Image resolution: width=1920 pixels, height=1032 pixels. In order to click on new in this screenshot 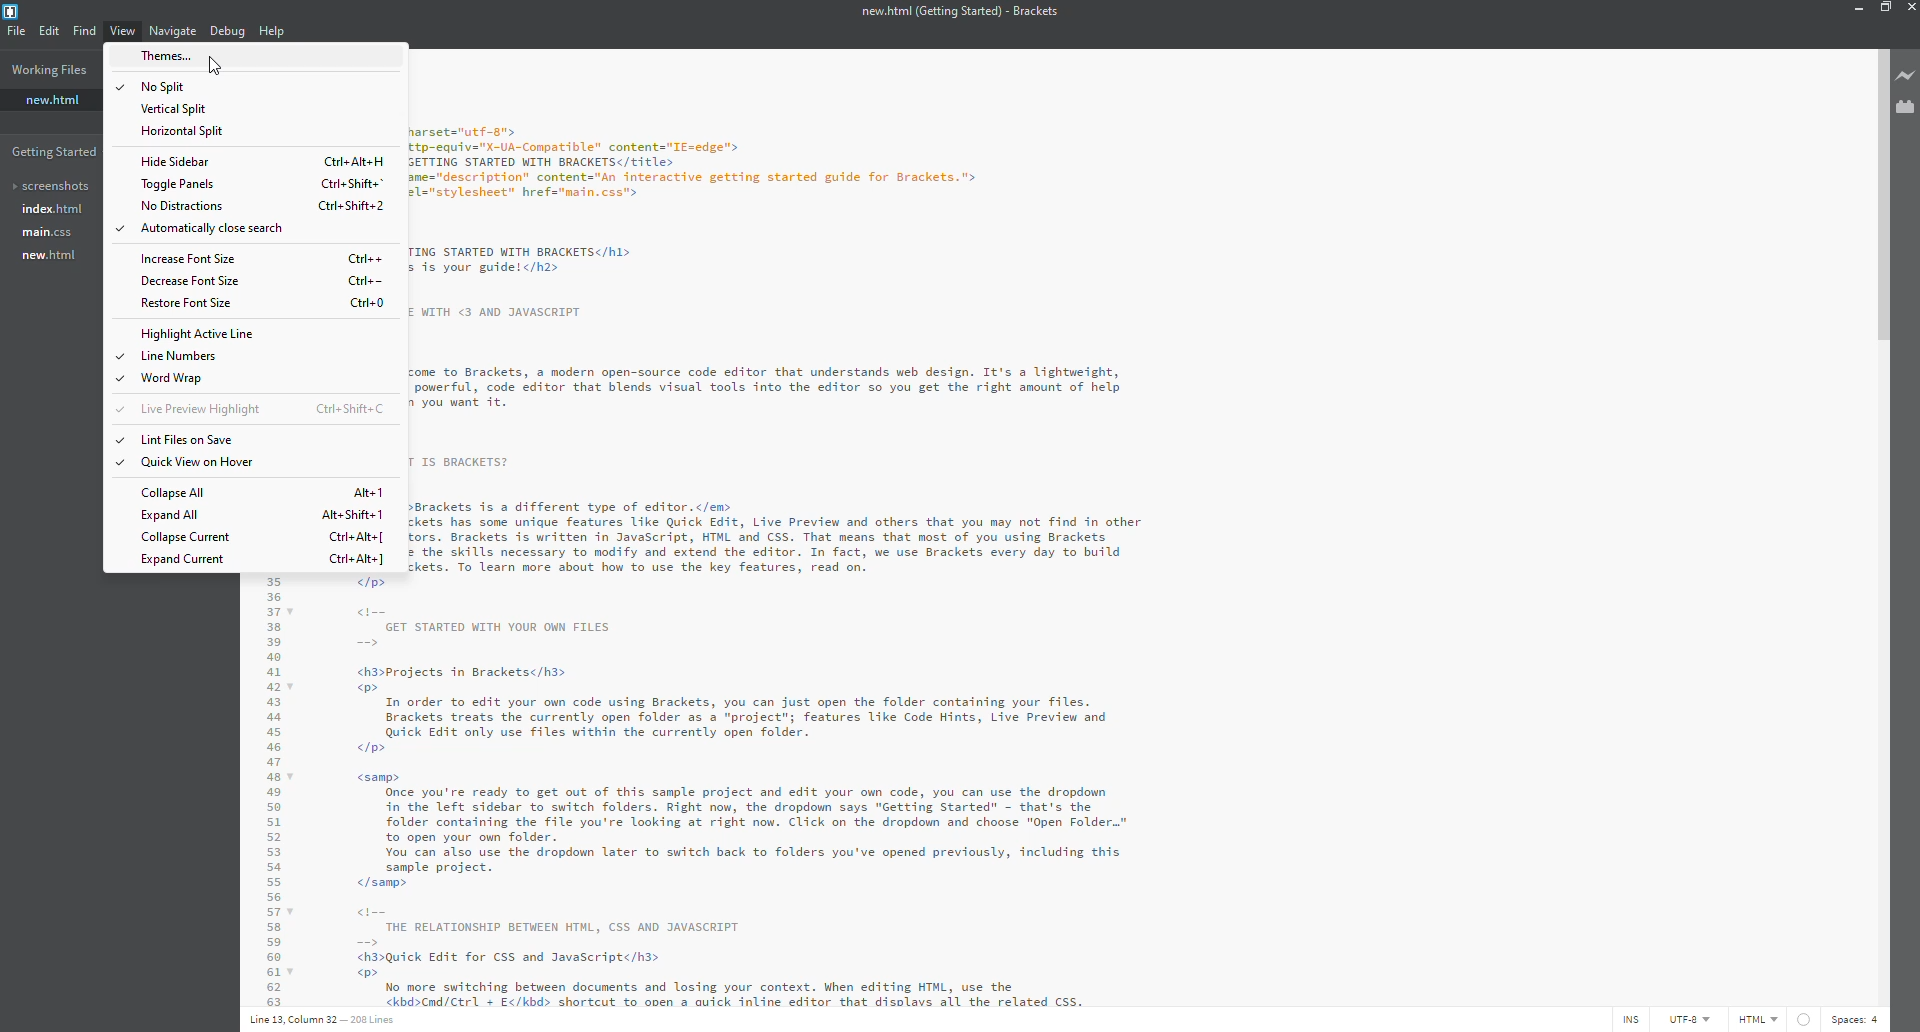, I will do `click(46, 256)`.